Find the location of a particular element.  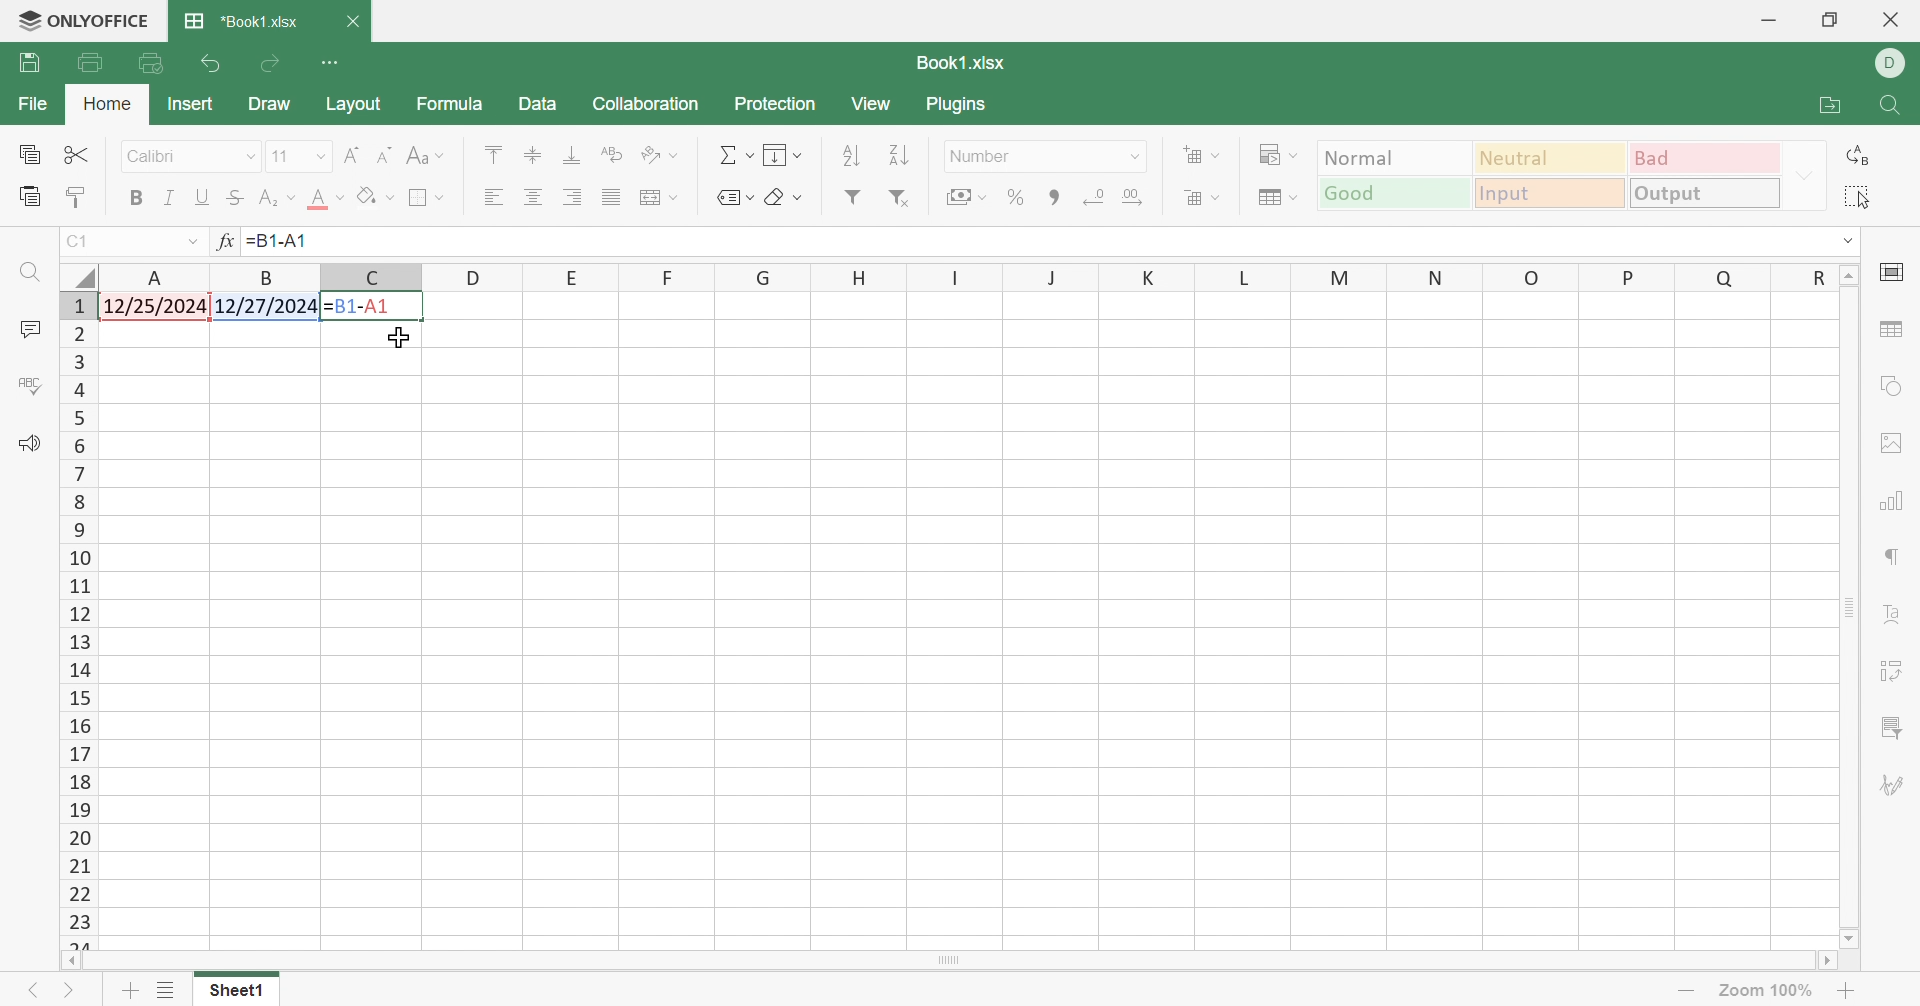

Calibri is located at coordinates (159, 157).